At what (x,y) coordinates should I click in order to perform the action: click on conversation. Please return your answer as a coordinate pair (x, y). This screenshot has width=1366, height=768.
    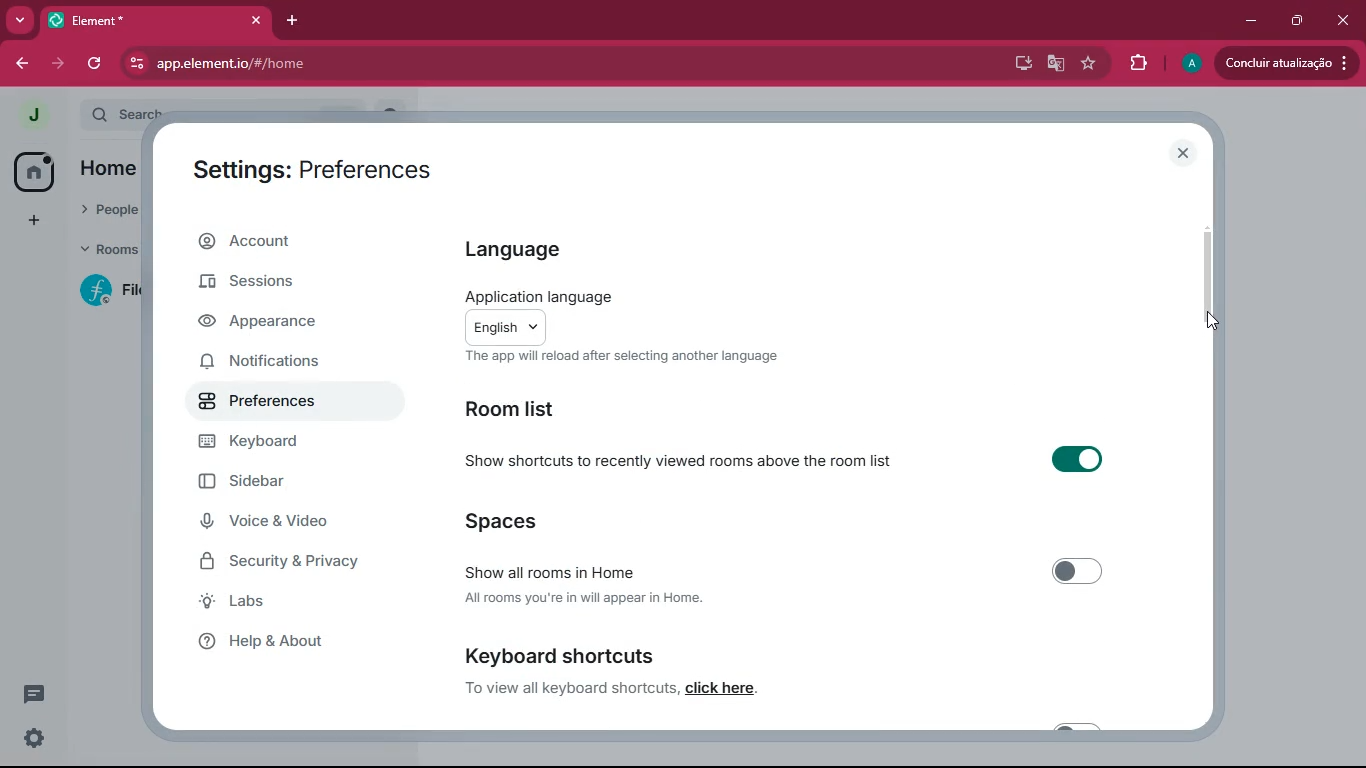
    Looking at the image, I should click on (38, 693).